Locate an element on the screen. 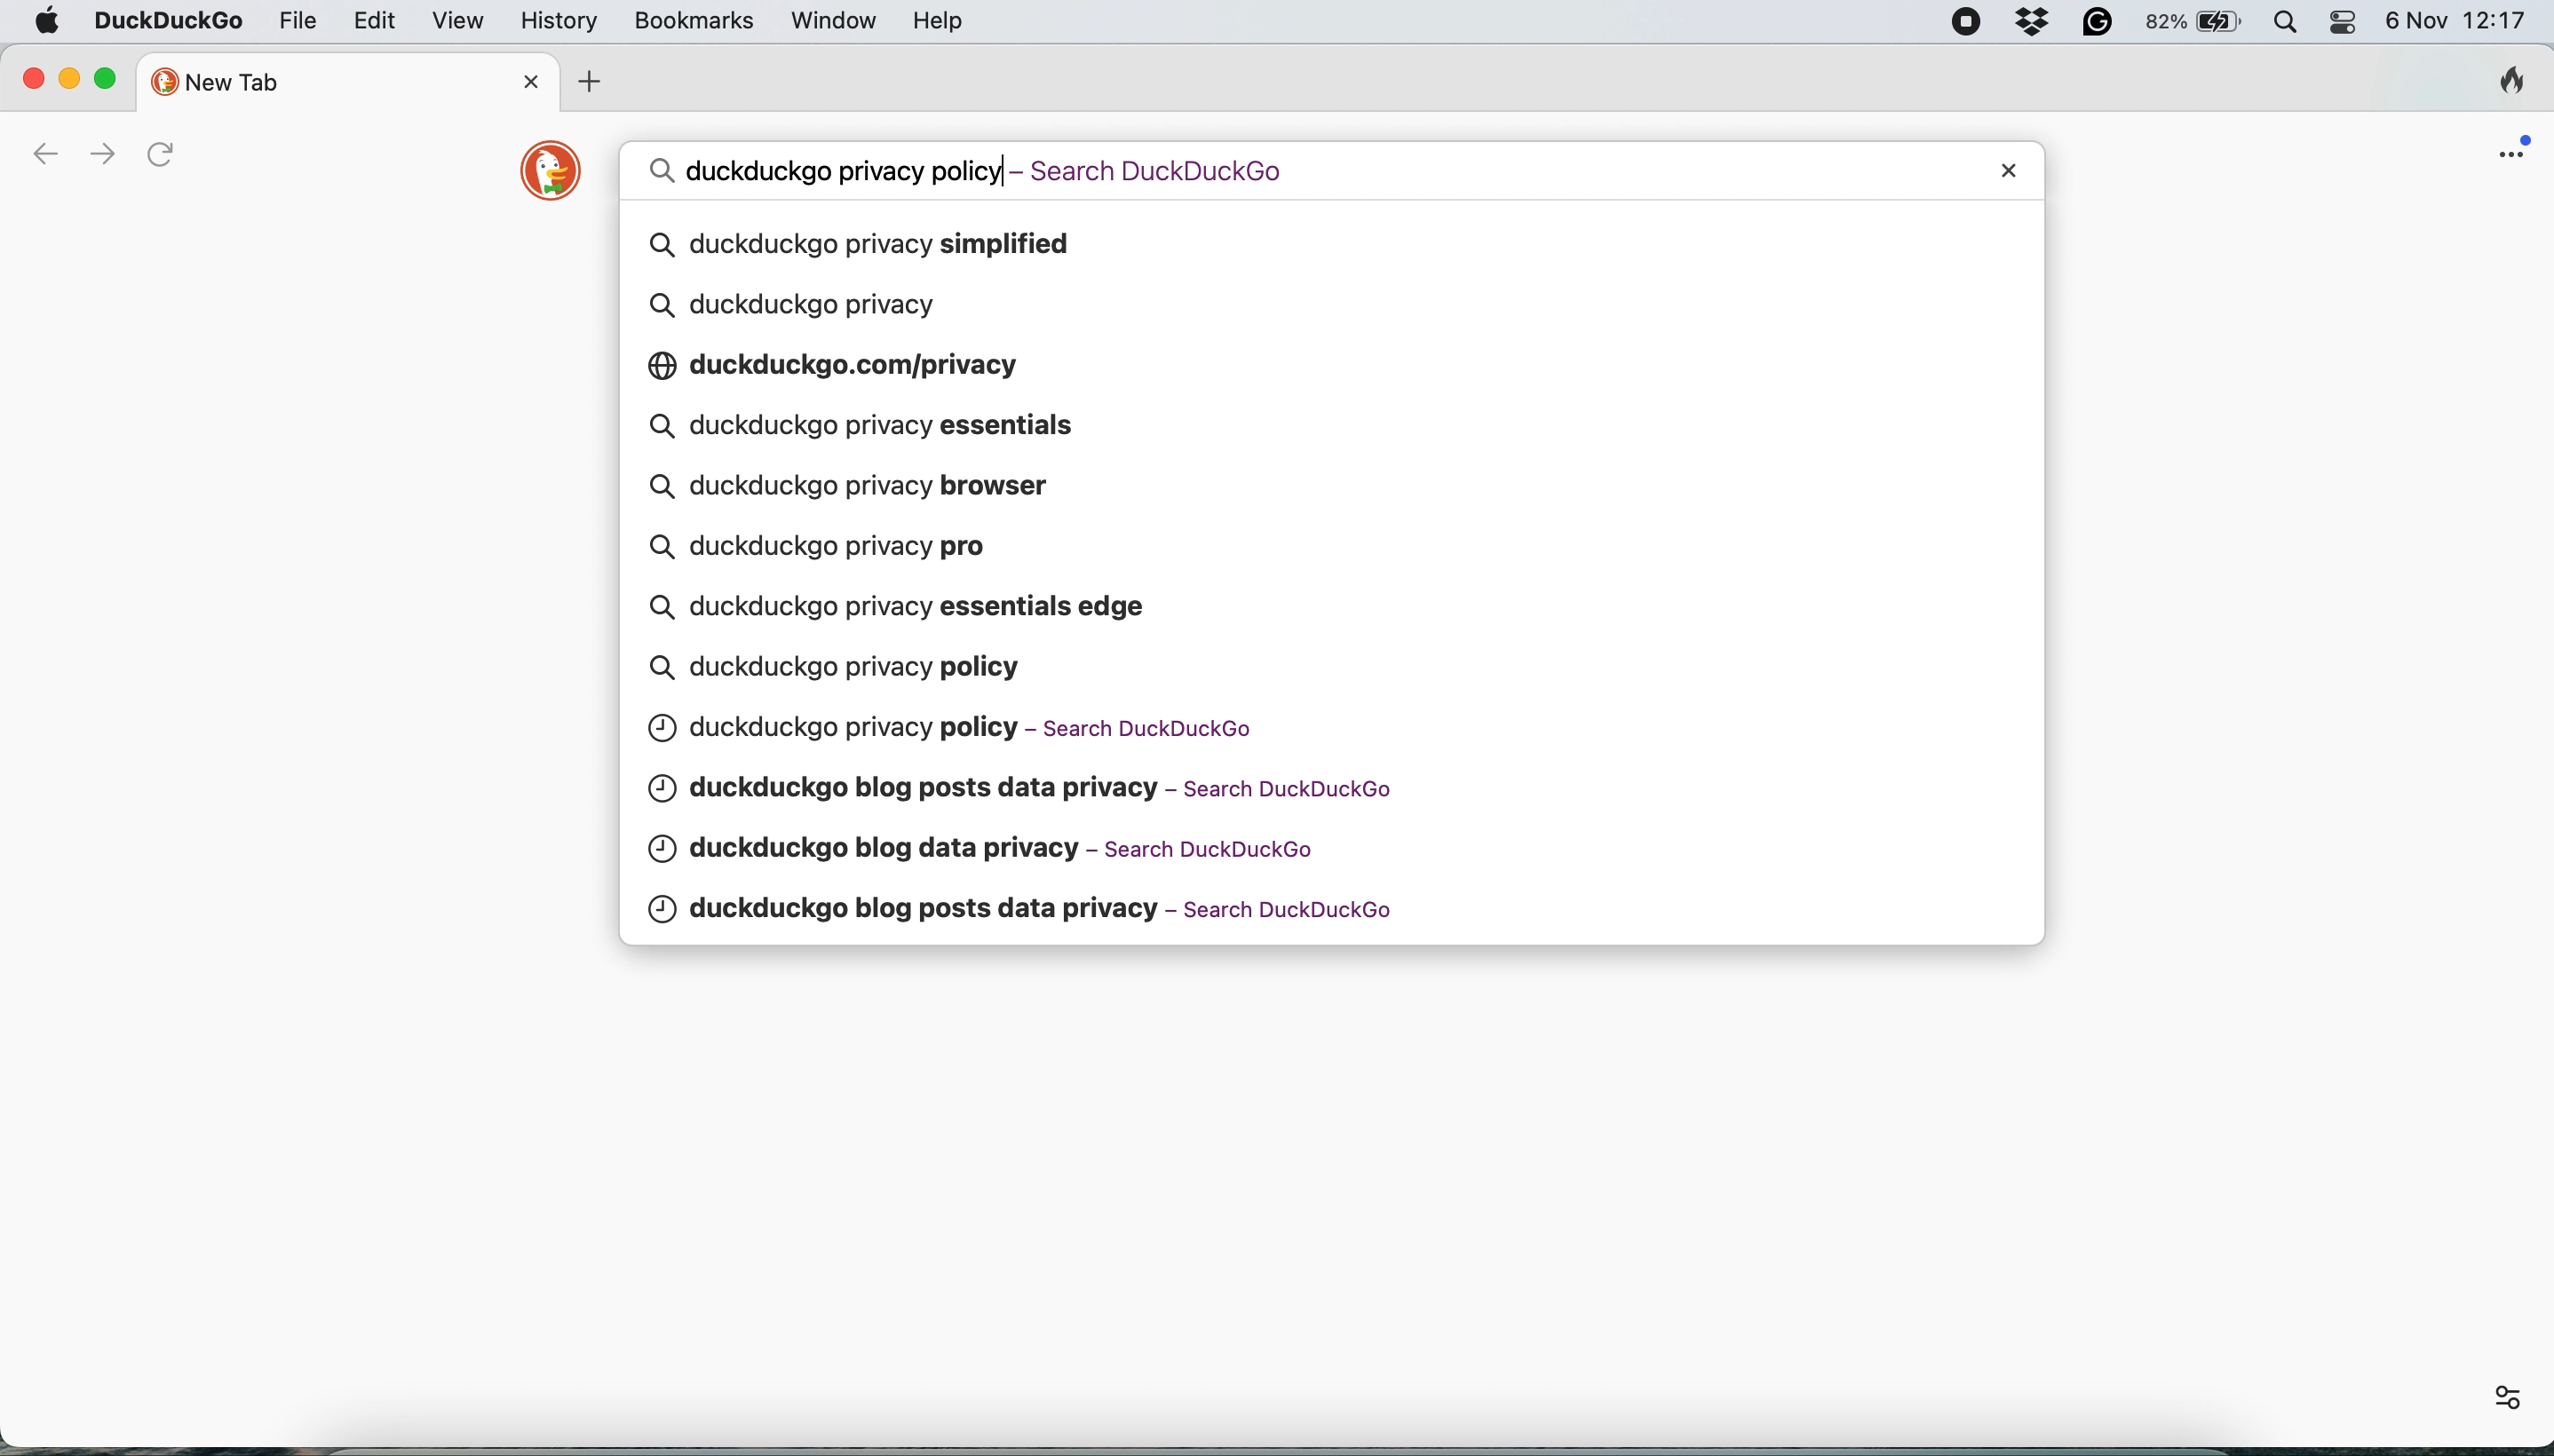 The image size is (2554, 1456). file is located at coordinates (301, 20).